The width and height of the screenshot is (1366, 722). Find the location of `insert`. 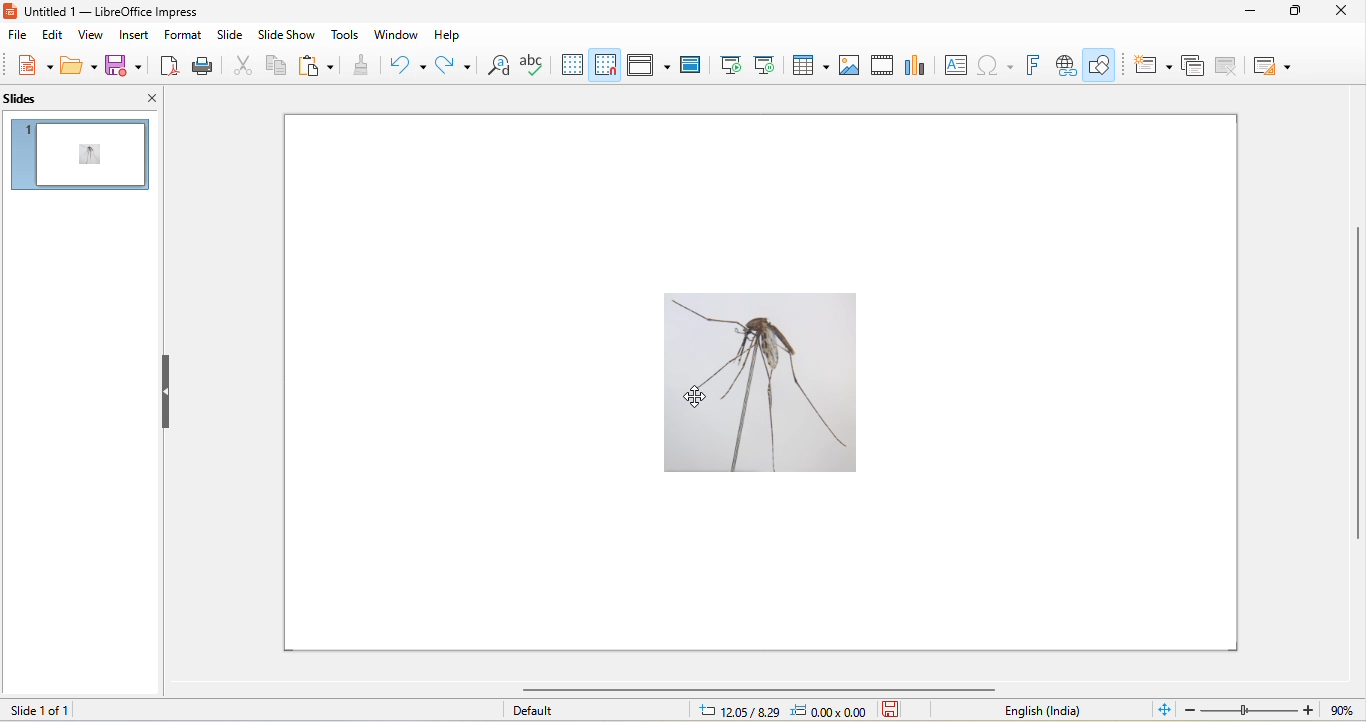

insert is located at coordinates (135, 35).